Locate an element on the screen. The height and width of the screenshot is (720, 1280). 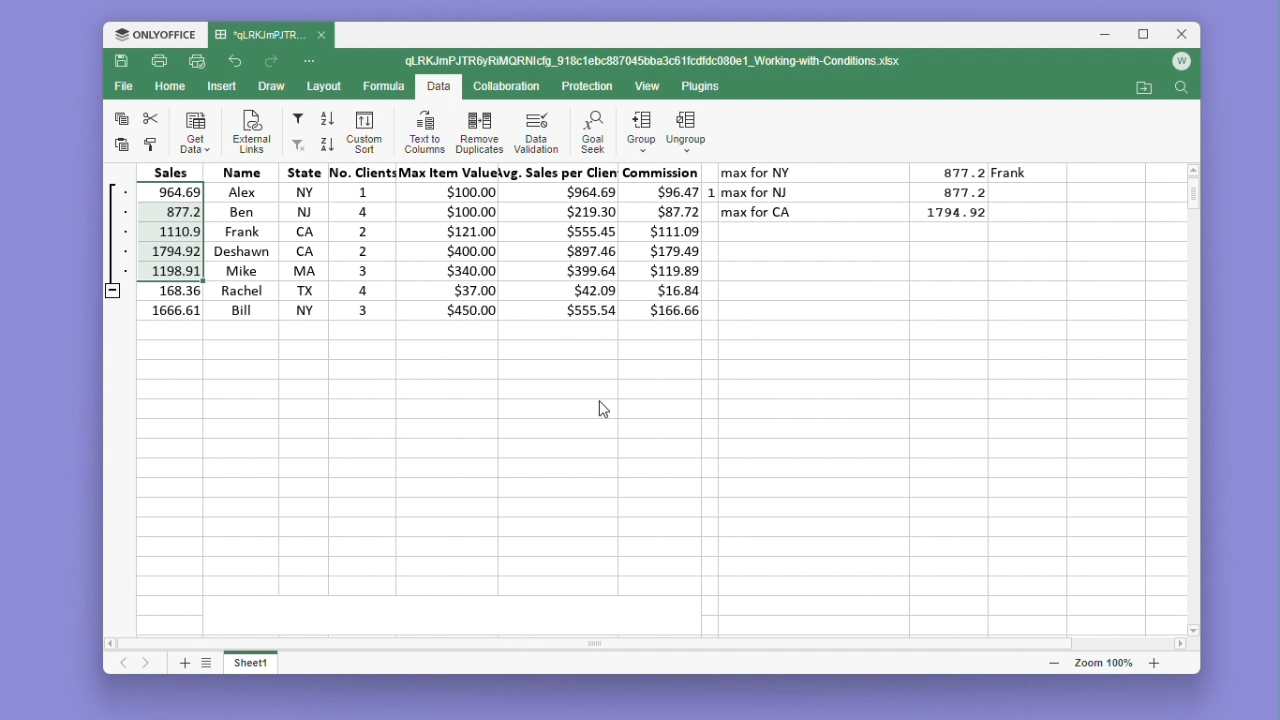
next sheet is located at coordinates (148, 664).